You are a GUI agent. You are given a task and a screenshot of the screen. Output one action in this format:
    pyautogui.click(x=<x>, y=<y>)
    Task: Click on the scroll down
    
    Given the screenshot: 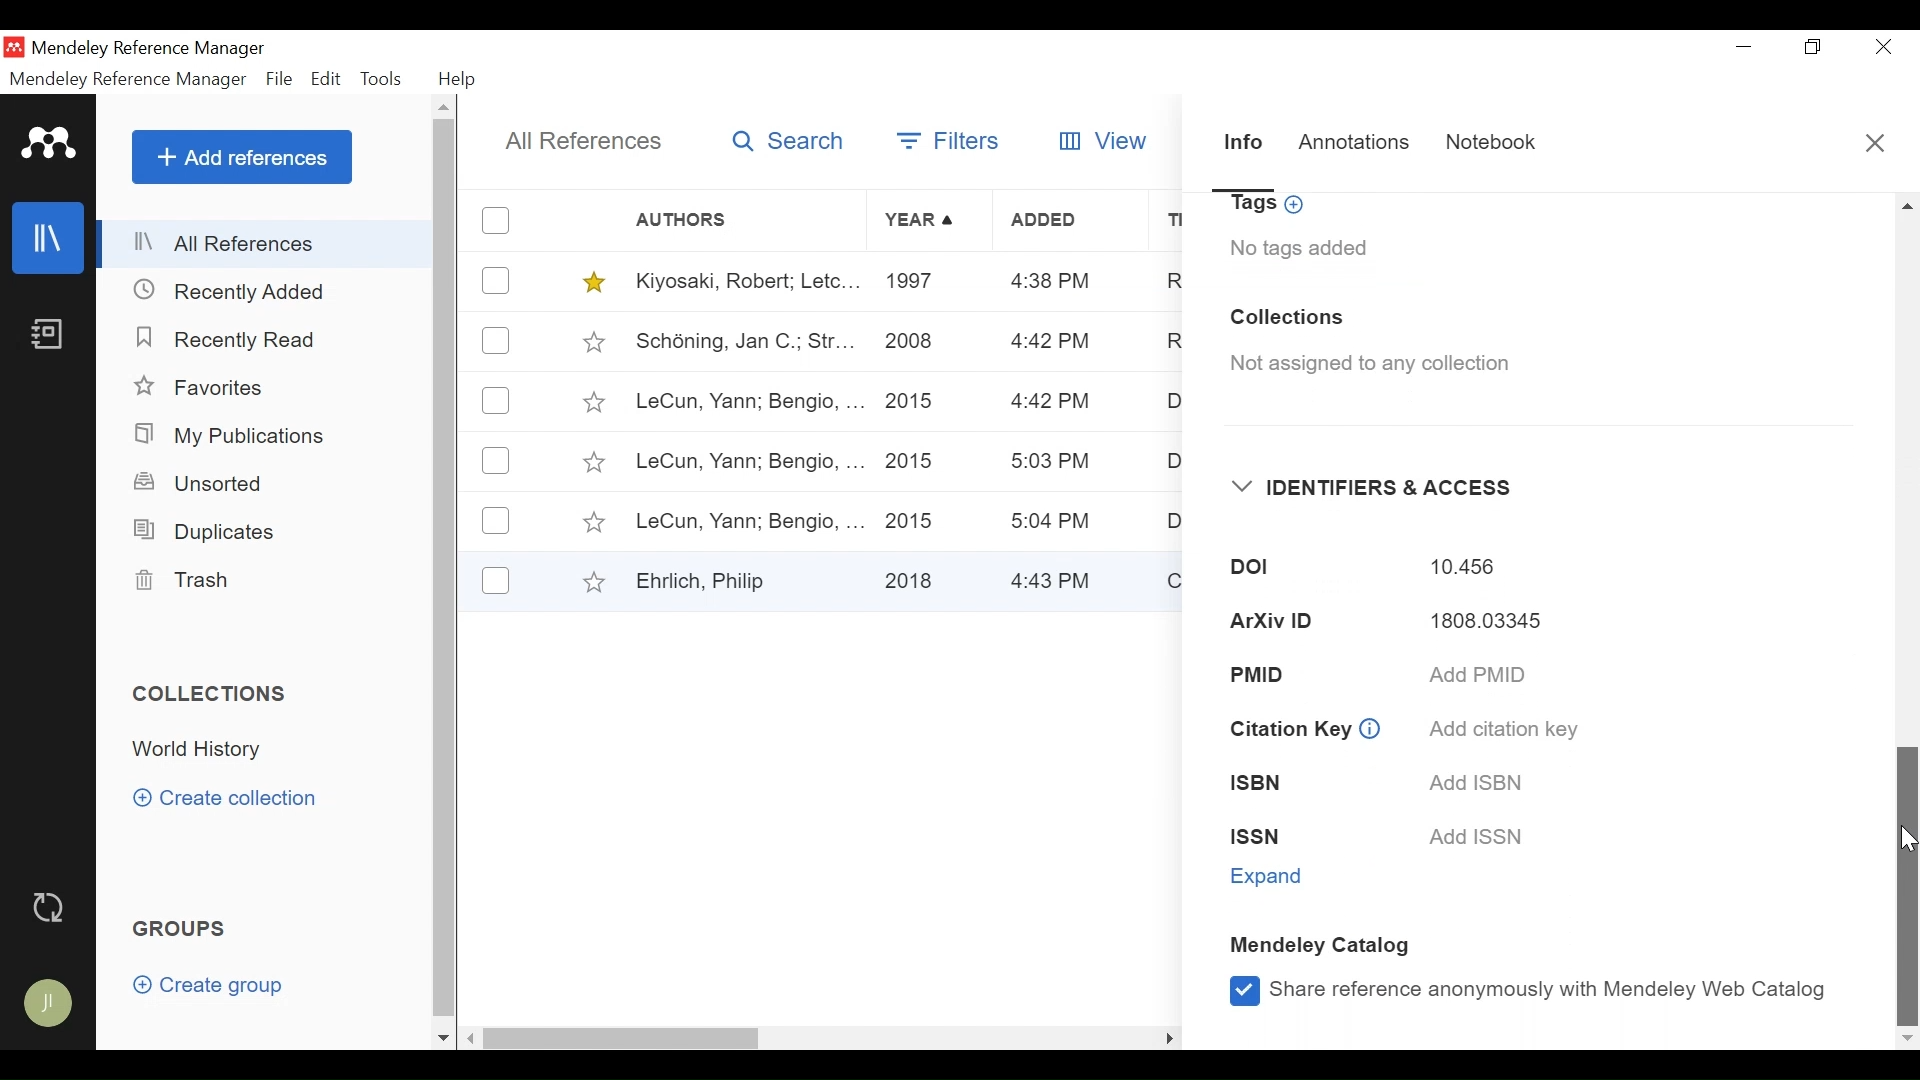 What is the action you would take?
    pyautogui.click(x=1908, y=1041)
    